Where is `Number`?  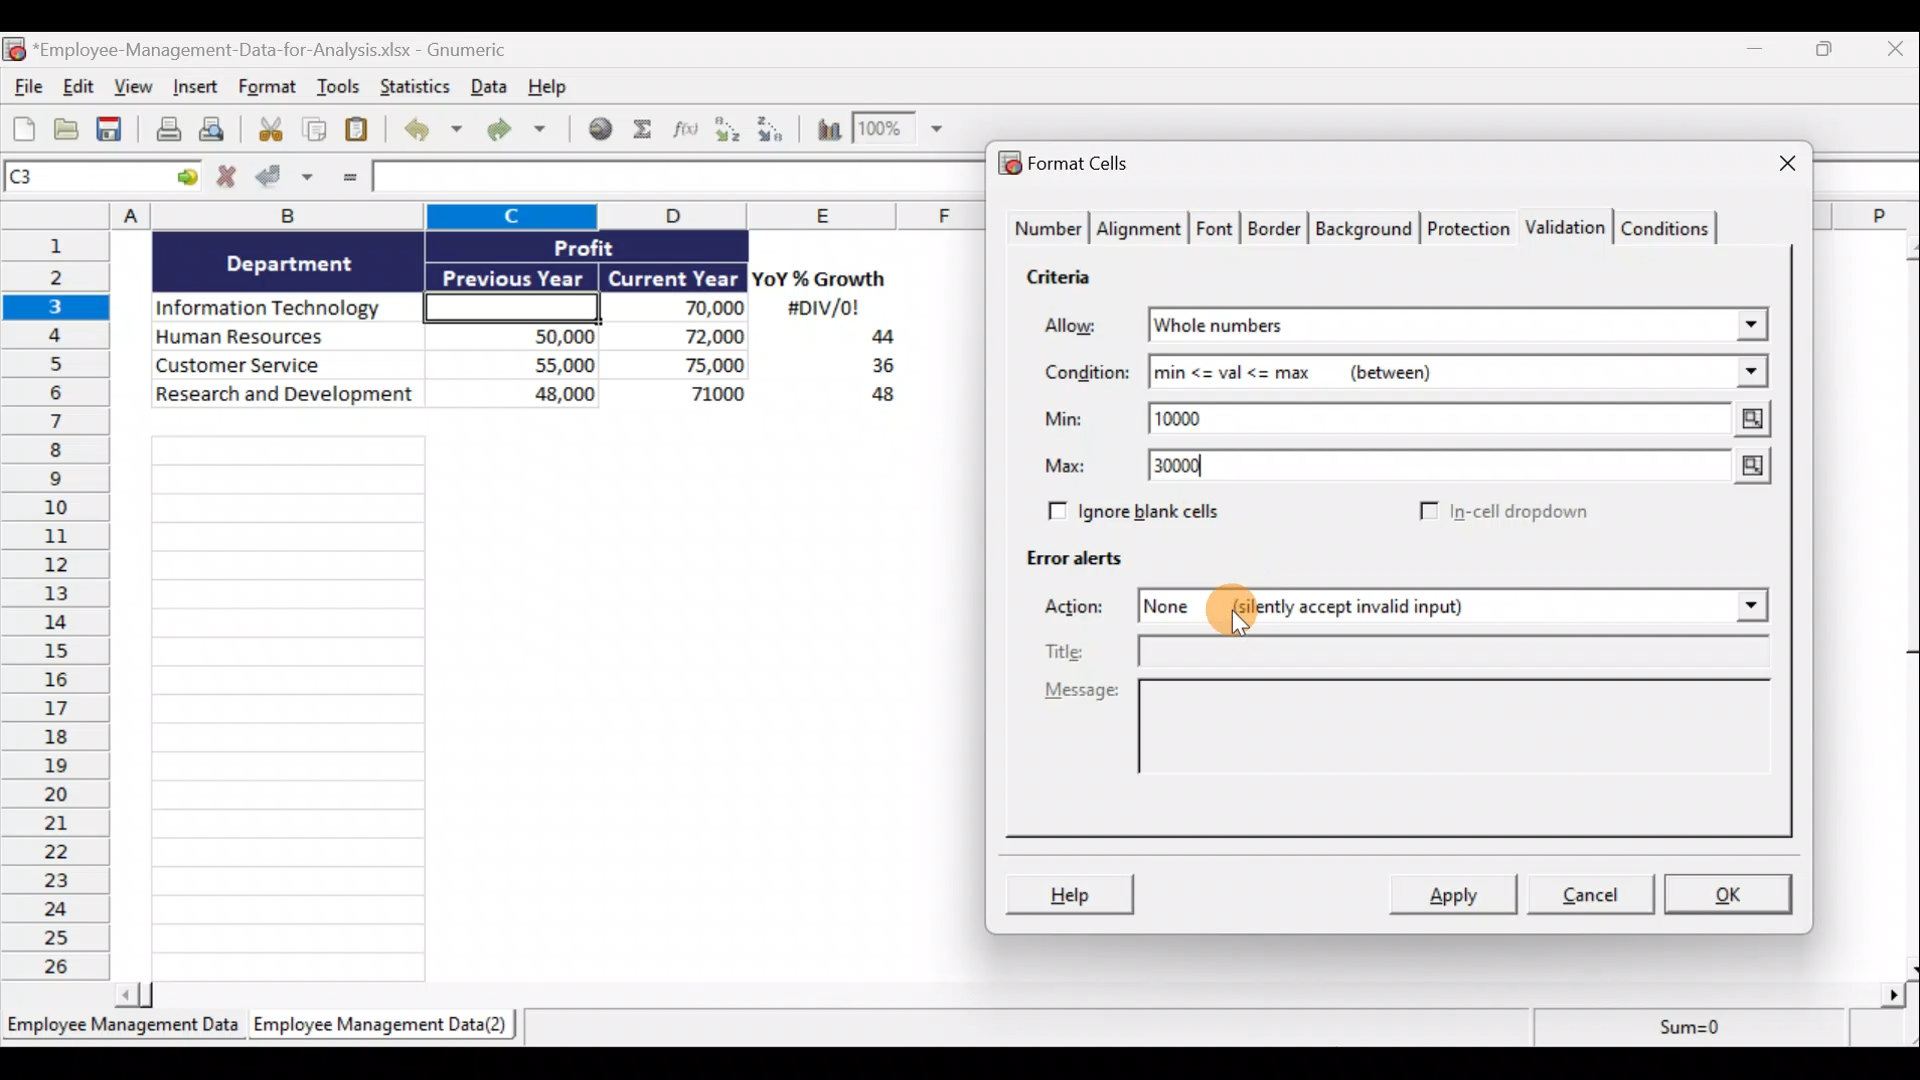
Number is located at coordinates (1046, 230).